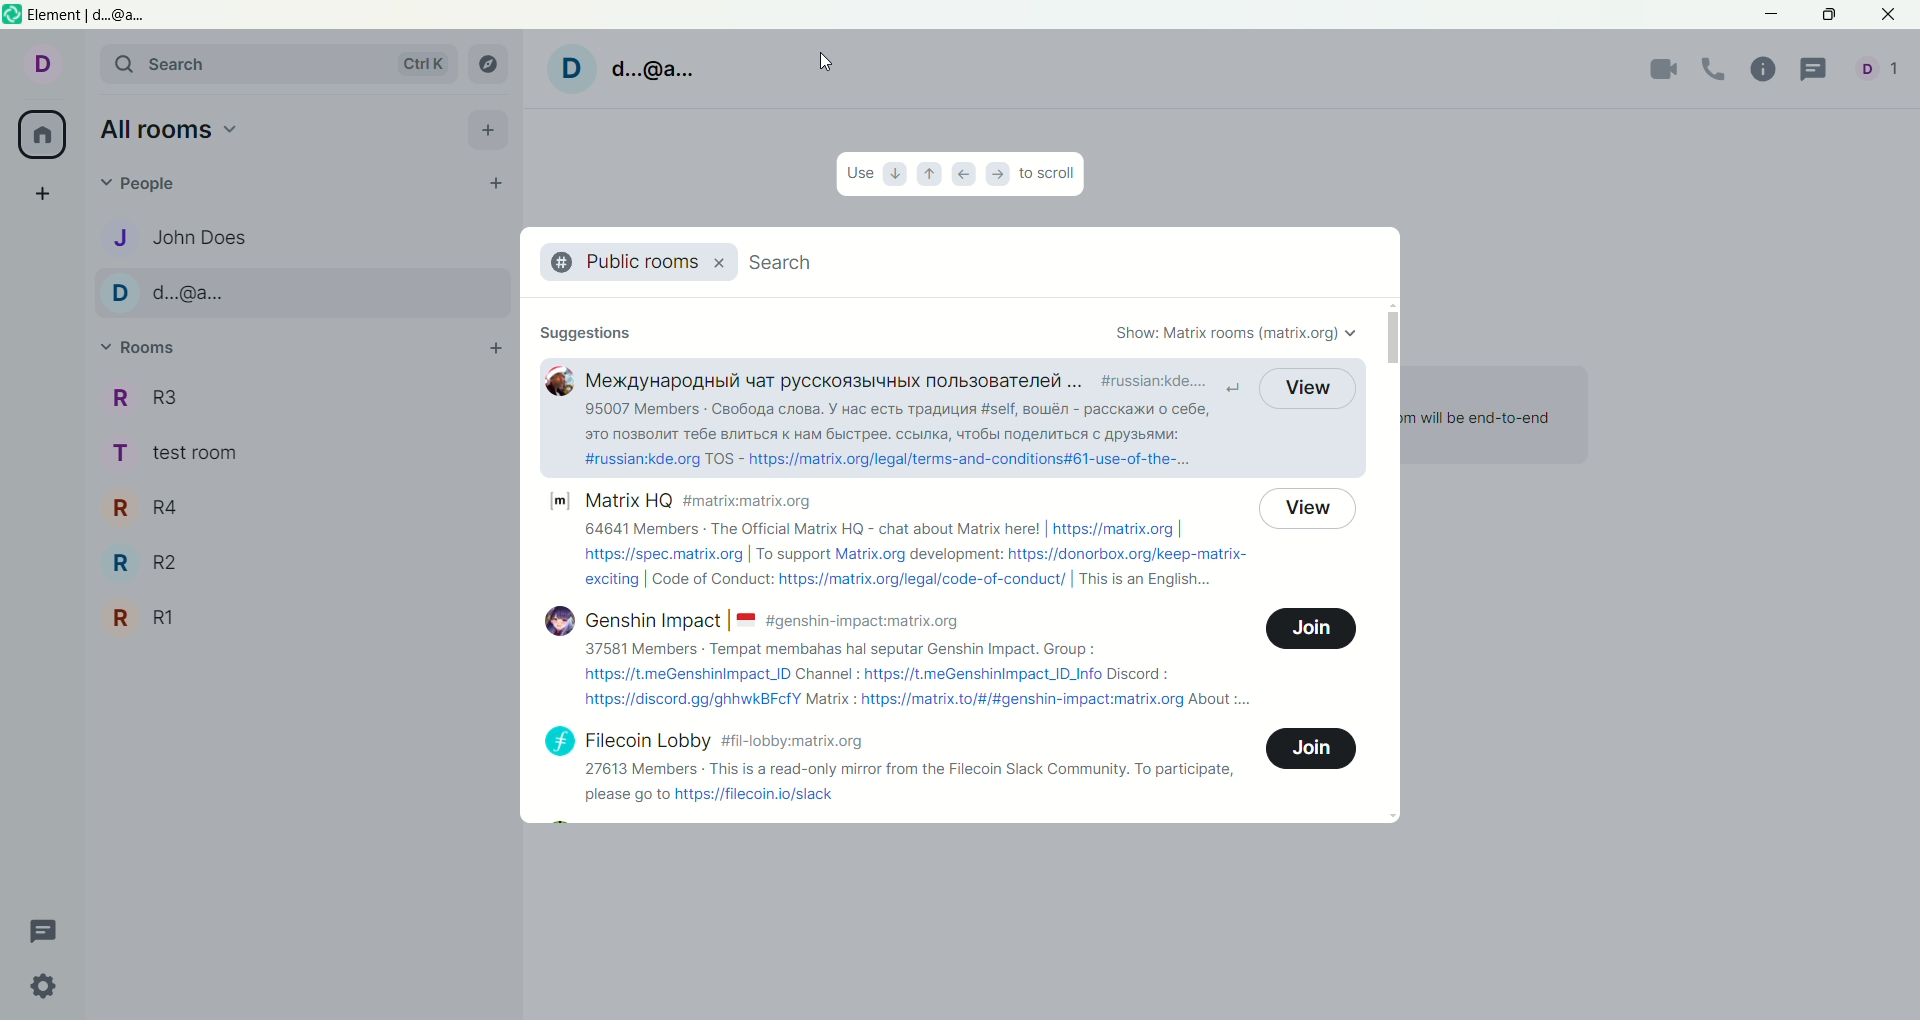 The height and width of the screenshot is (1020, 1920). What do you see at coordinates (46, 986) in the screenshot?
I see `quick settings` at bounding box center [46, 986].